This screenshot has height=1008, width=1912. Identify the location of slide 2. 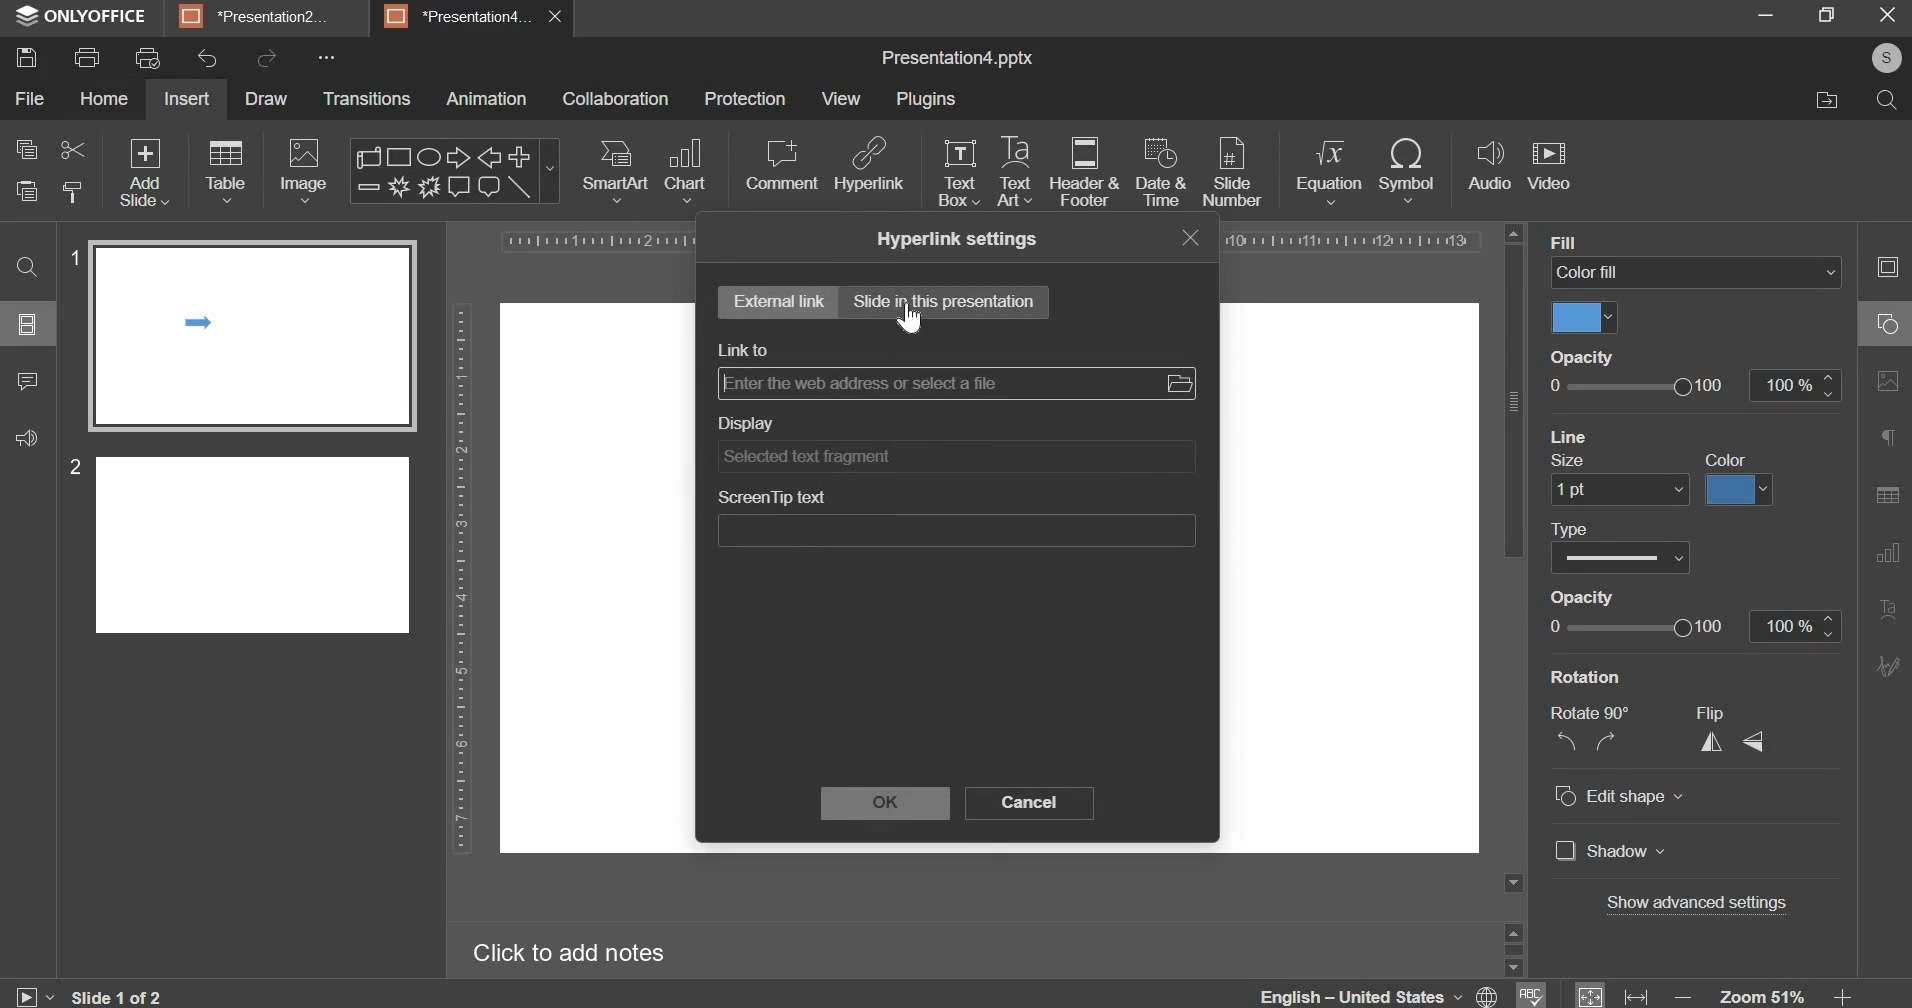
(239, 541).